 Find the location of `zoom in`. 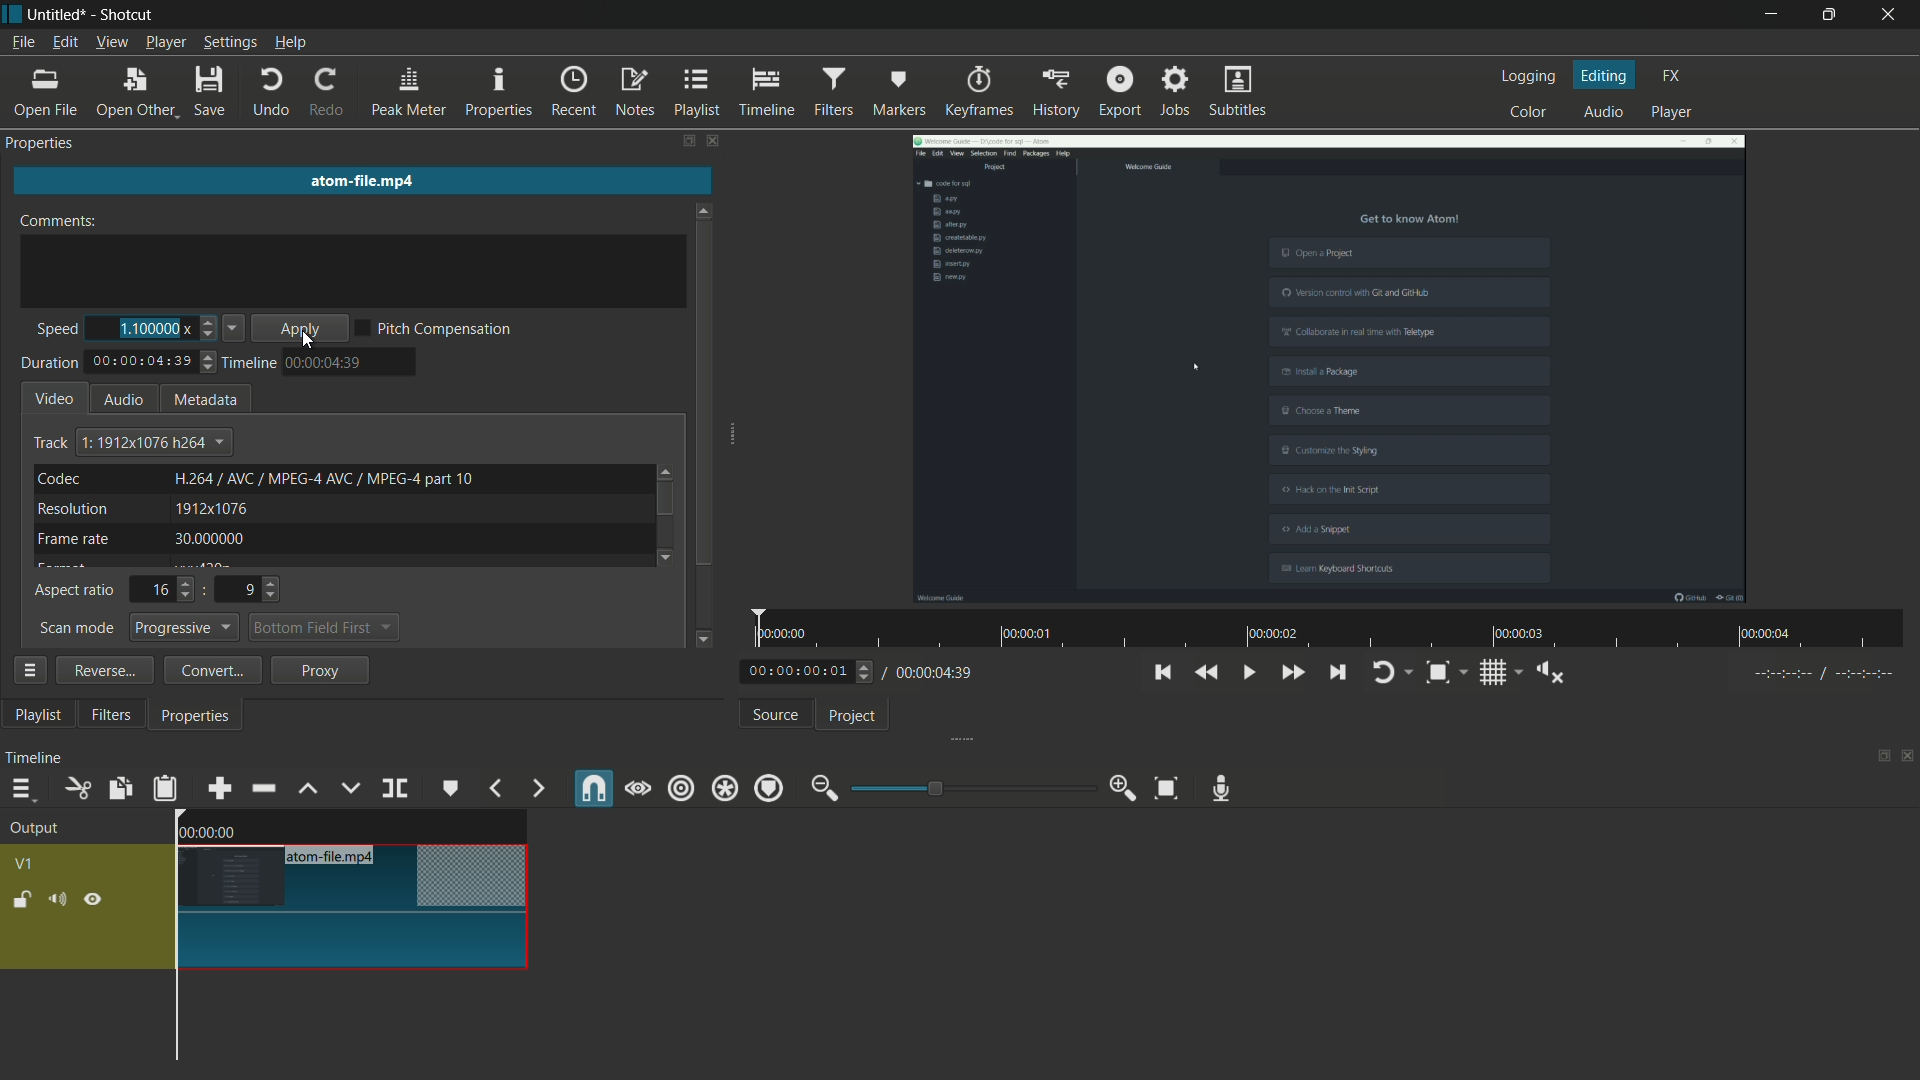

zoom in is located at coordinates (1126, 788).